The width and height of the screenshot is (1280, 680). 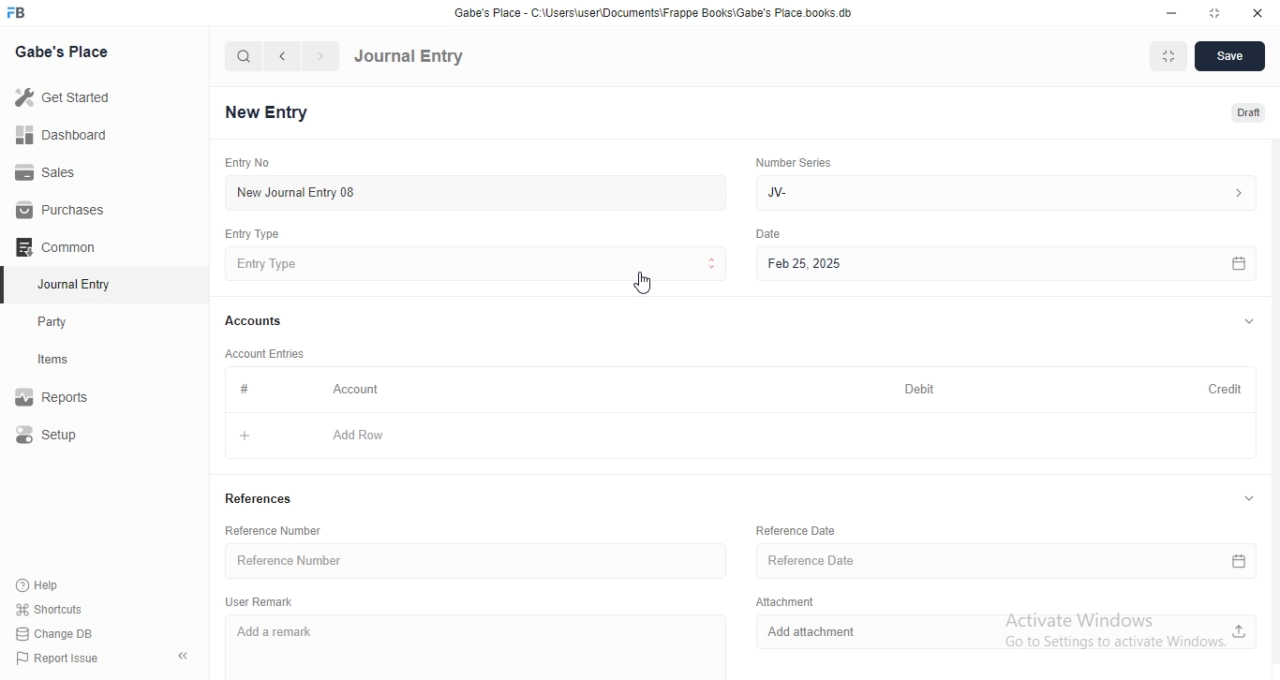 I want to click on Report Issue, so click(x=67, y=658).